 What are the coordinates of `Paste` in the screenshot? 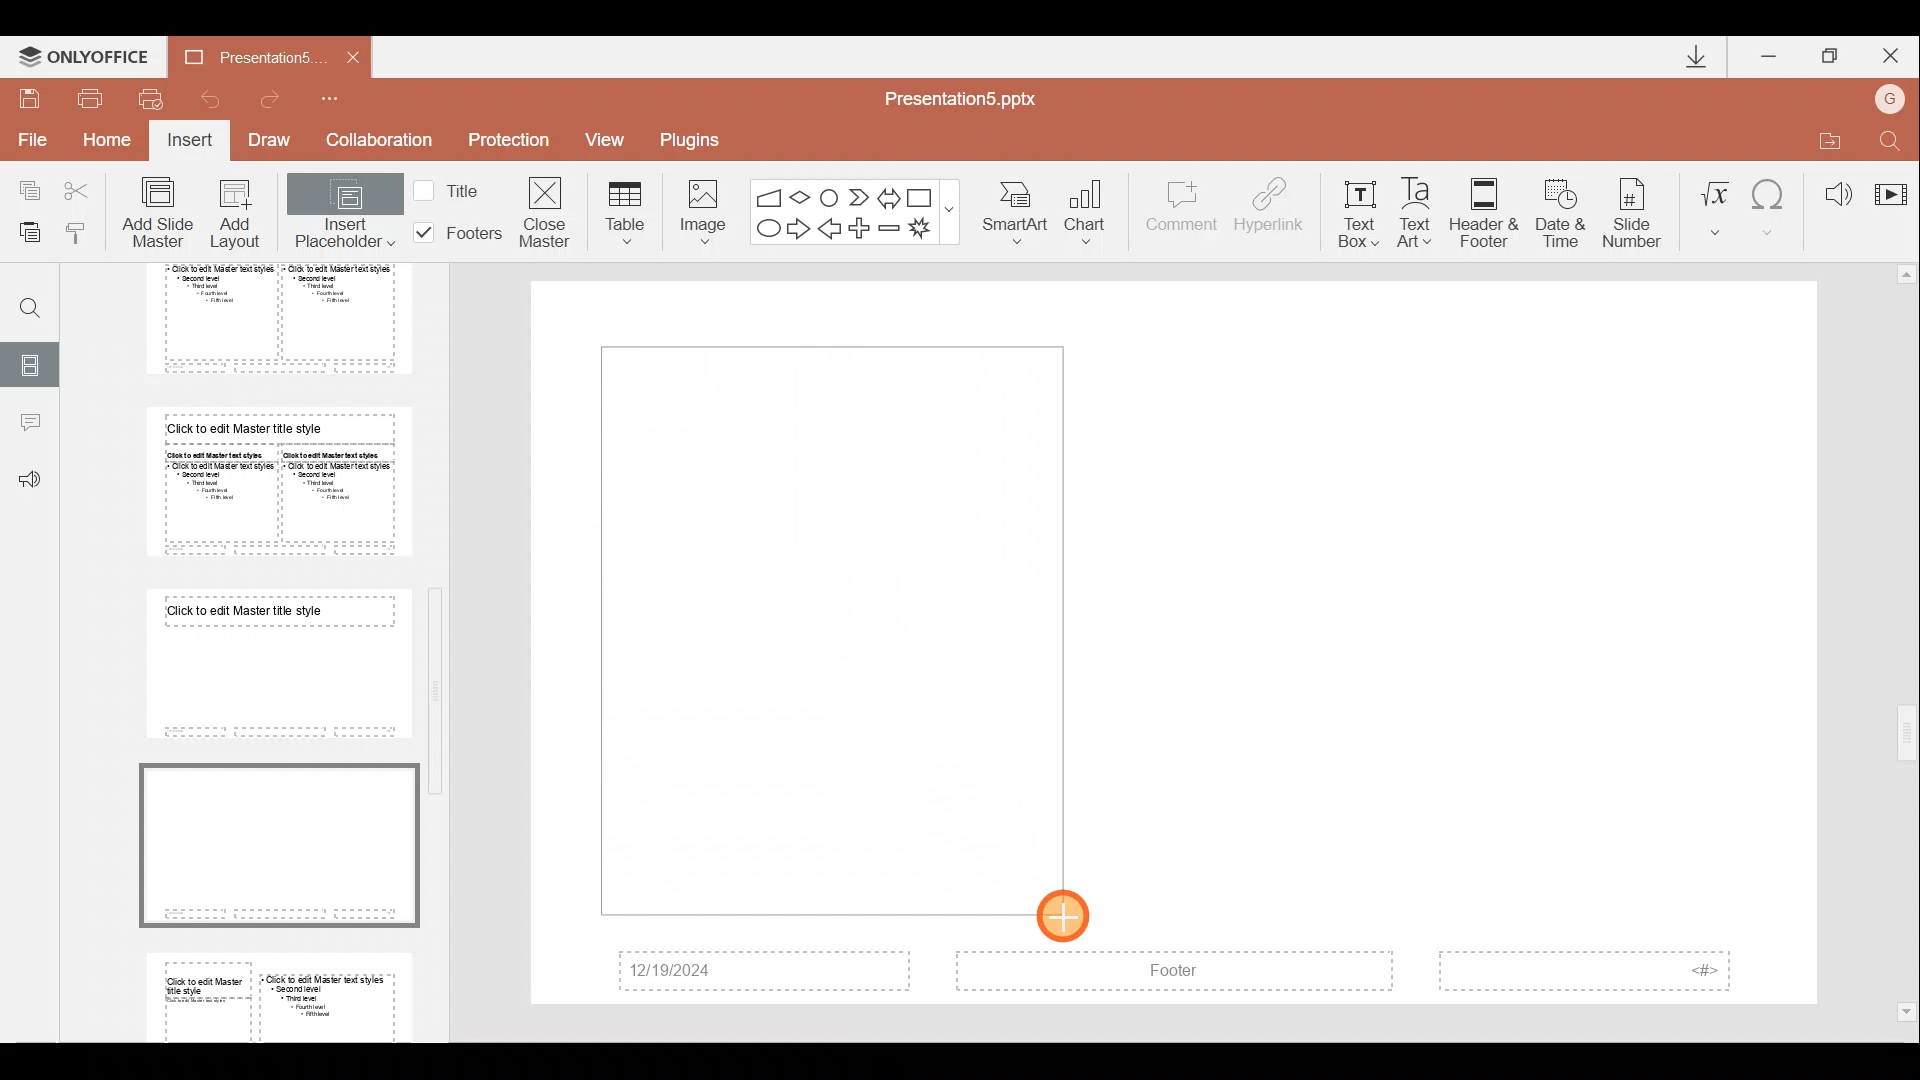 It's located at (29, 235).